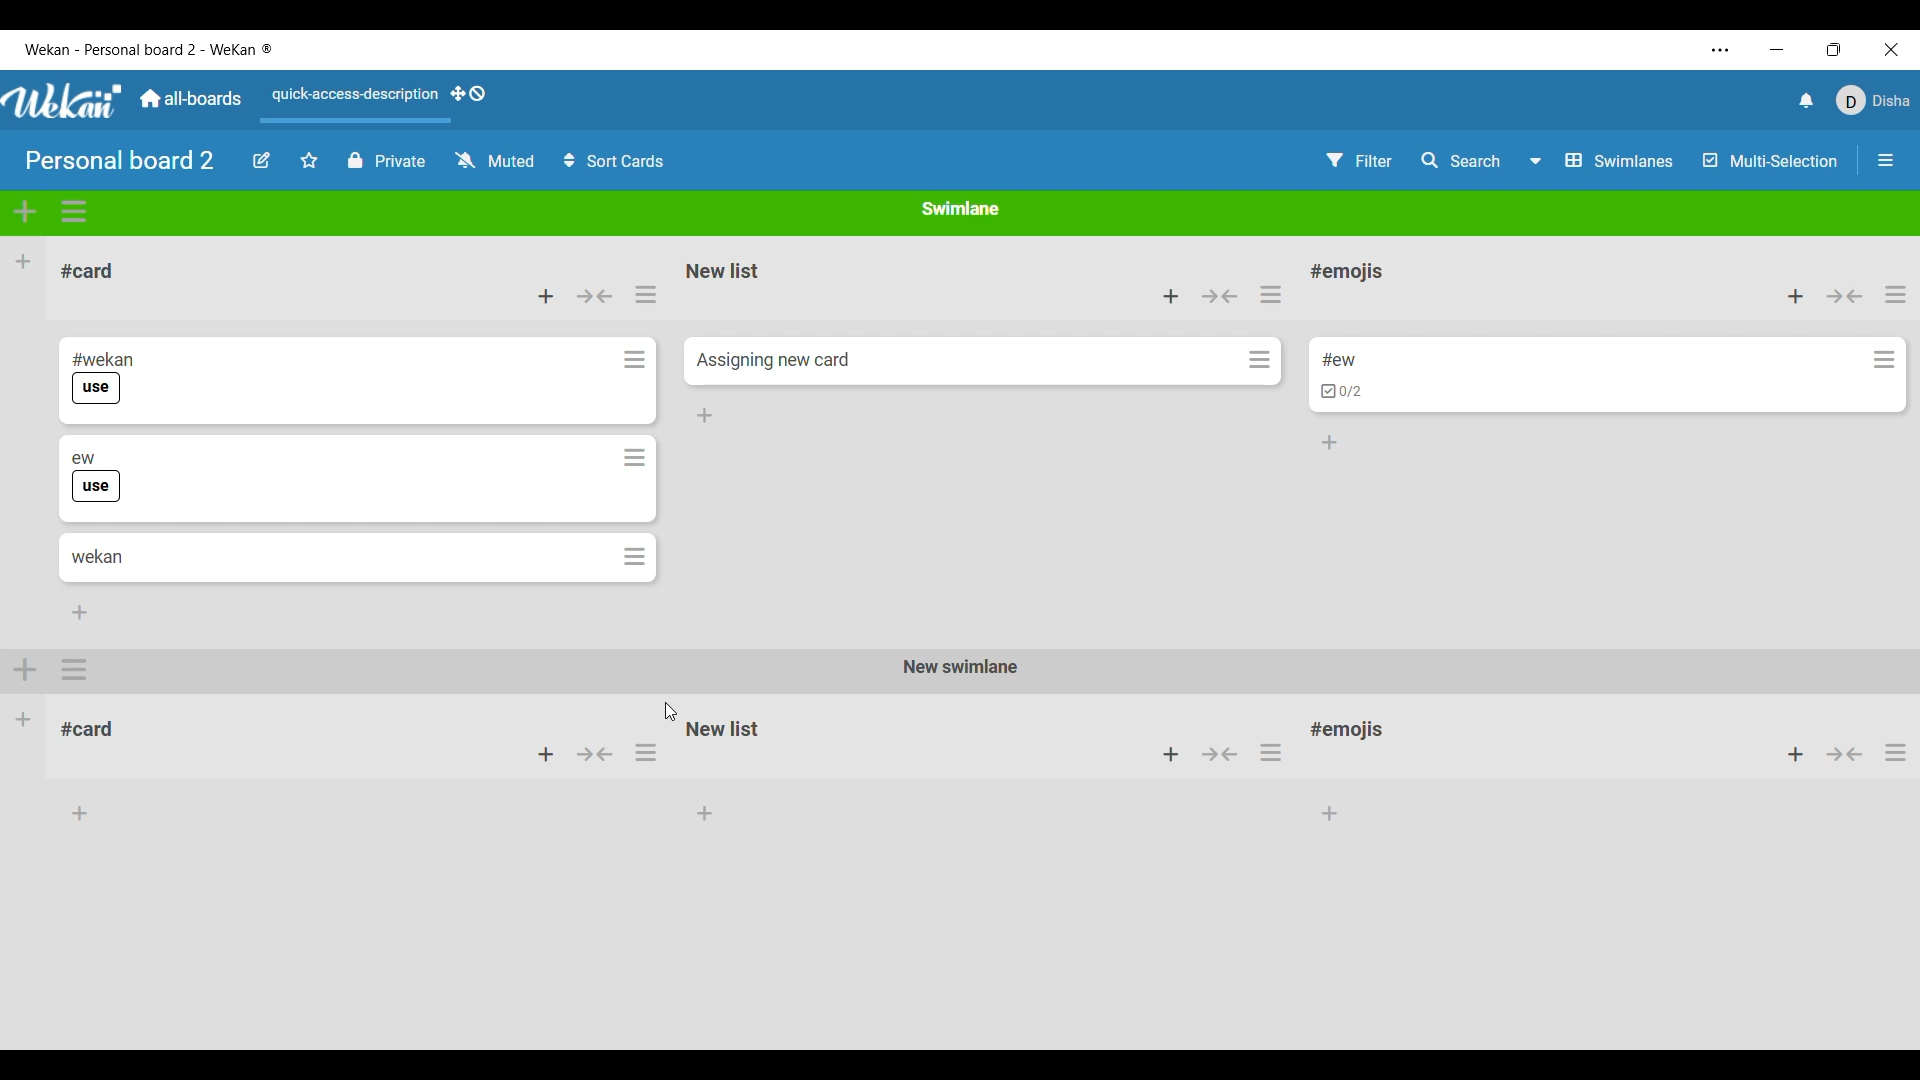  Describe the element at coordinates (94, 612) in the screenshot. I see `add` at that location.